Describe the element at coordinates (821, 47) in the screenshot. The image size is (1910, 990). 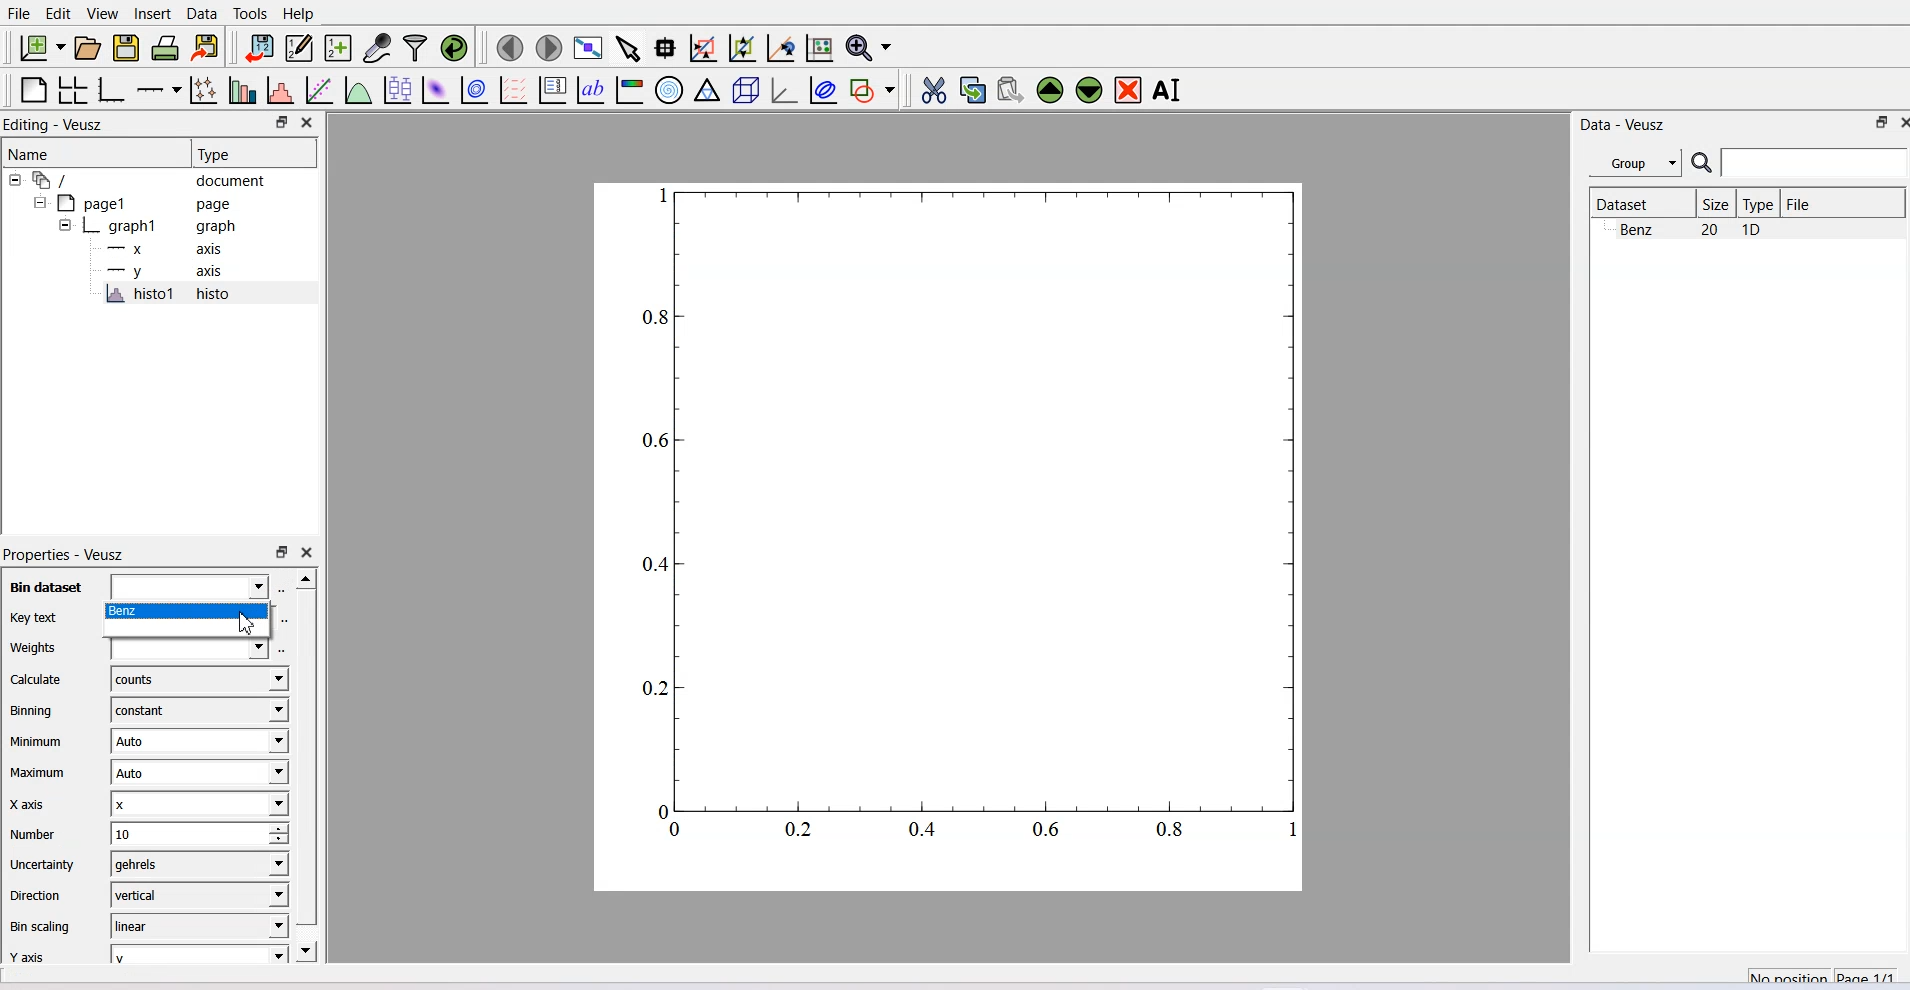
I see `Reset graph axes` at that location.